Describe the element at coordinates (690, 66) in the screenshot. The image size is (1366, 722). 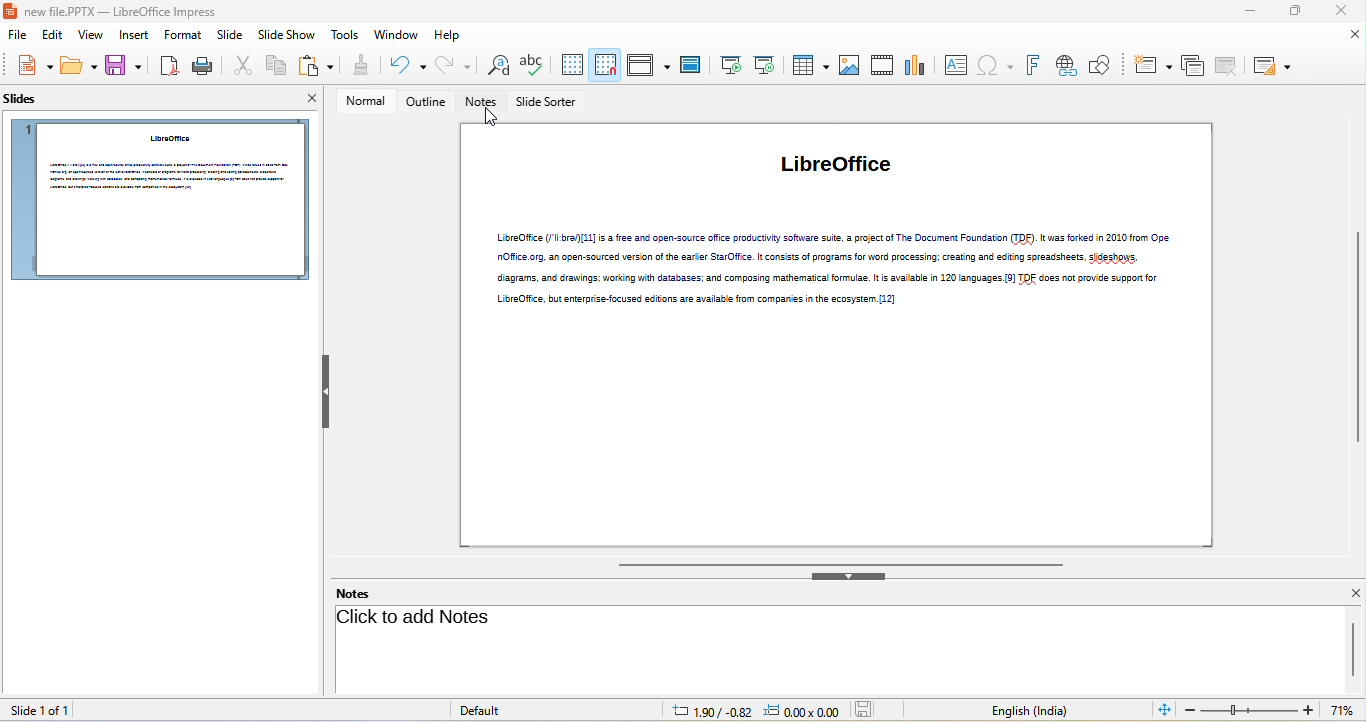
I see `master slide` at that location.